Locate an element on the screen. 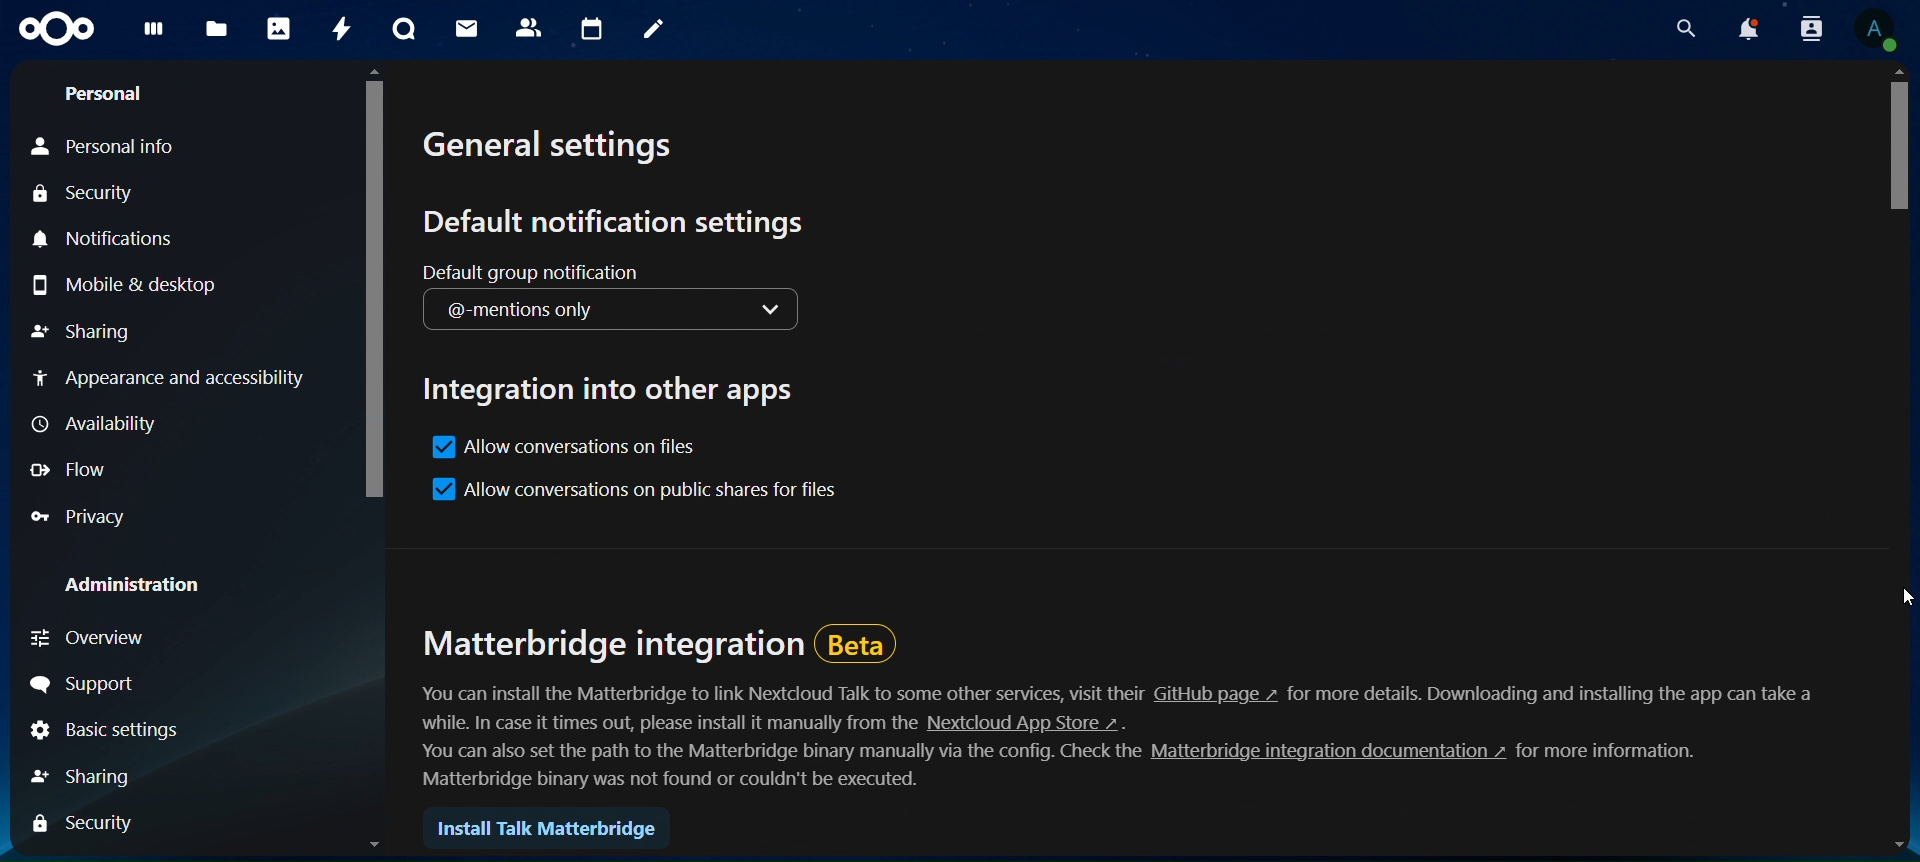 This screenshot has height=862, width=1920. icon is located at coordinates (59, 29).